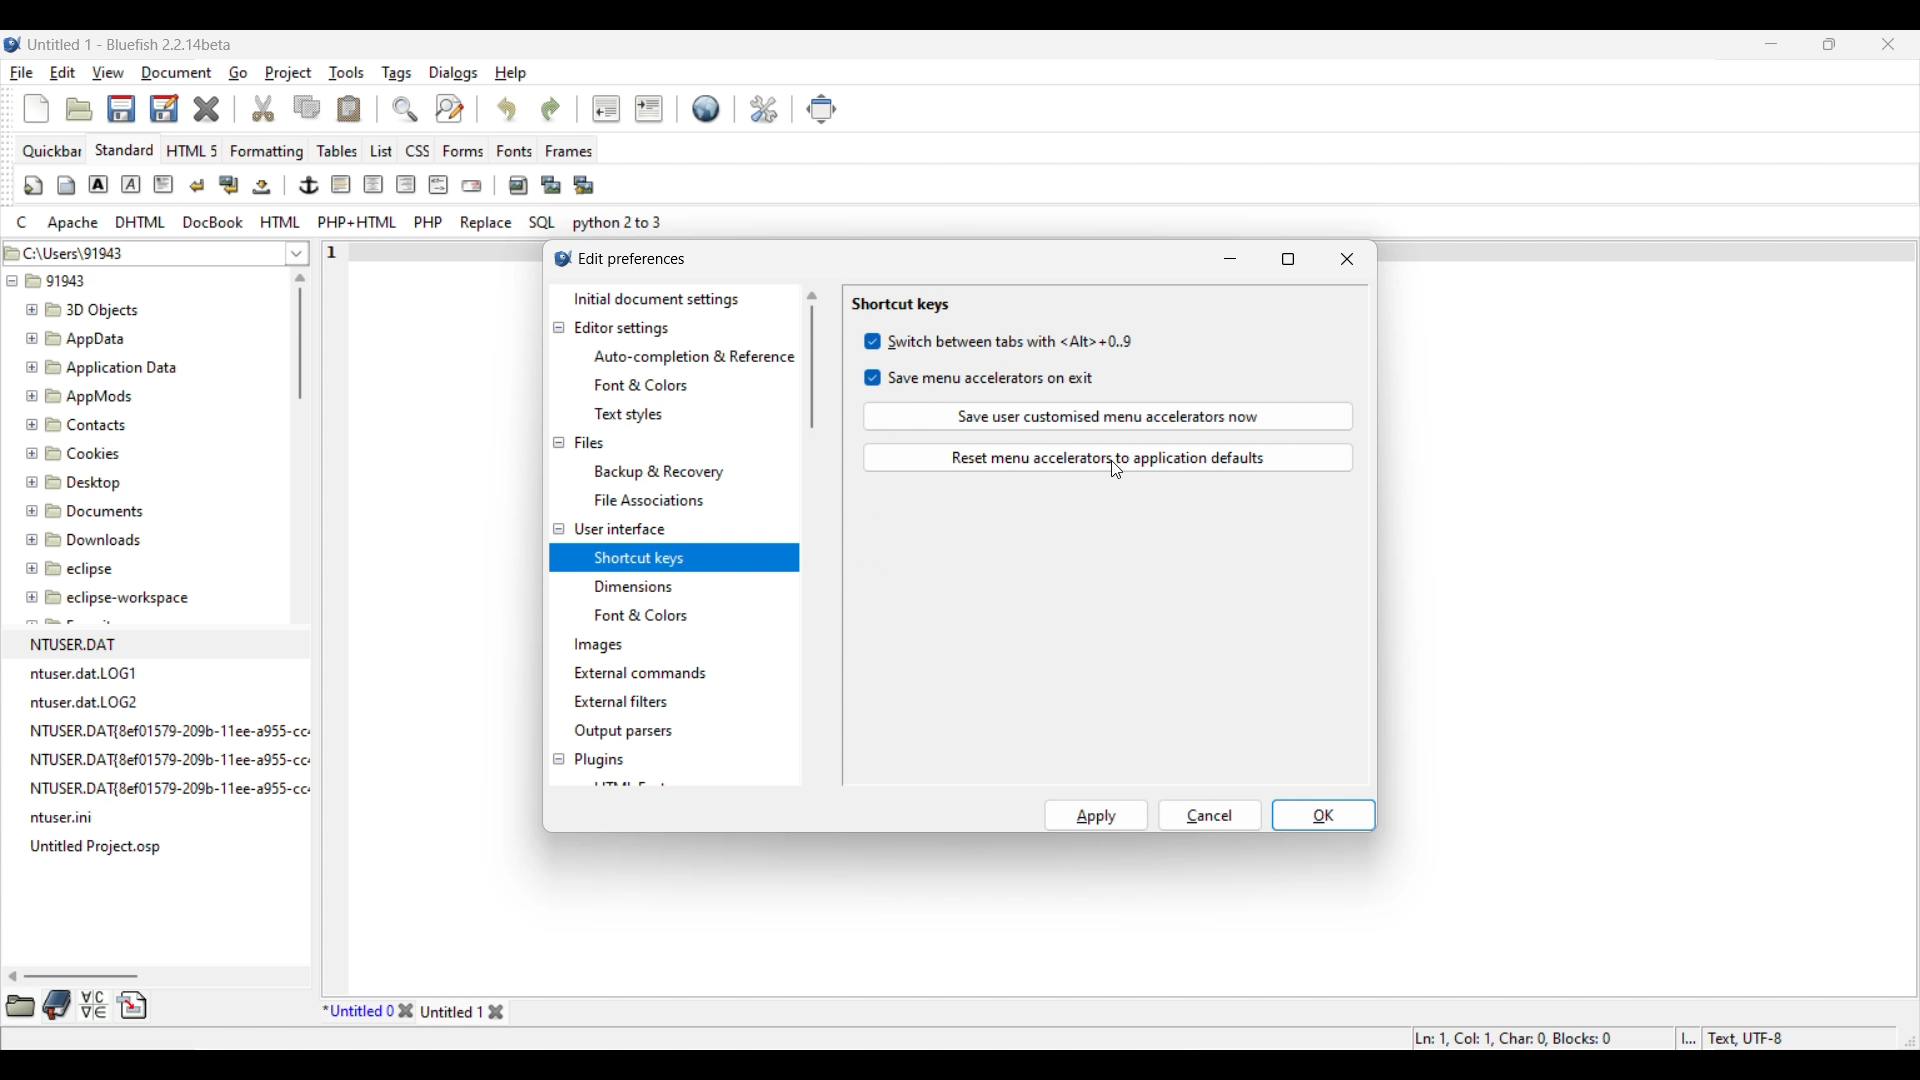  I want to click on Undo, so click(506, 108).